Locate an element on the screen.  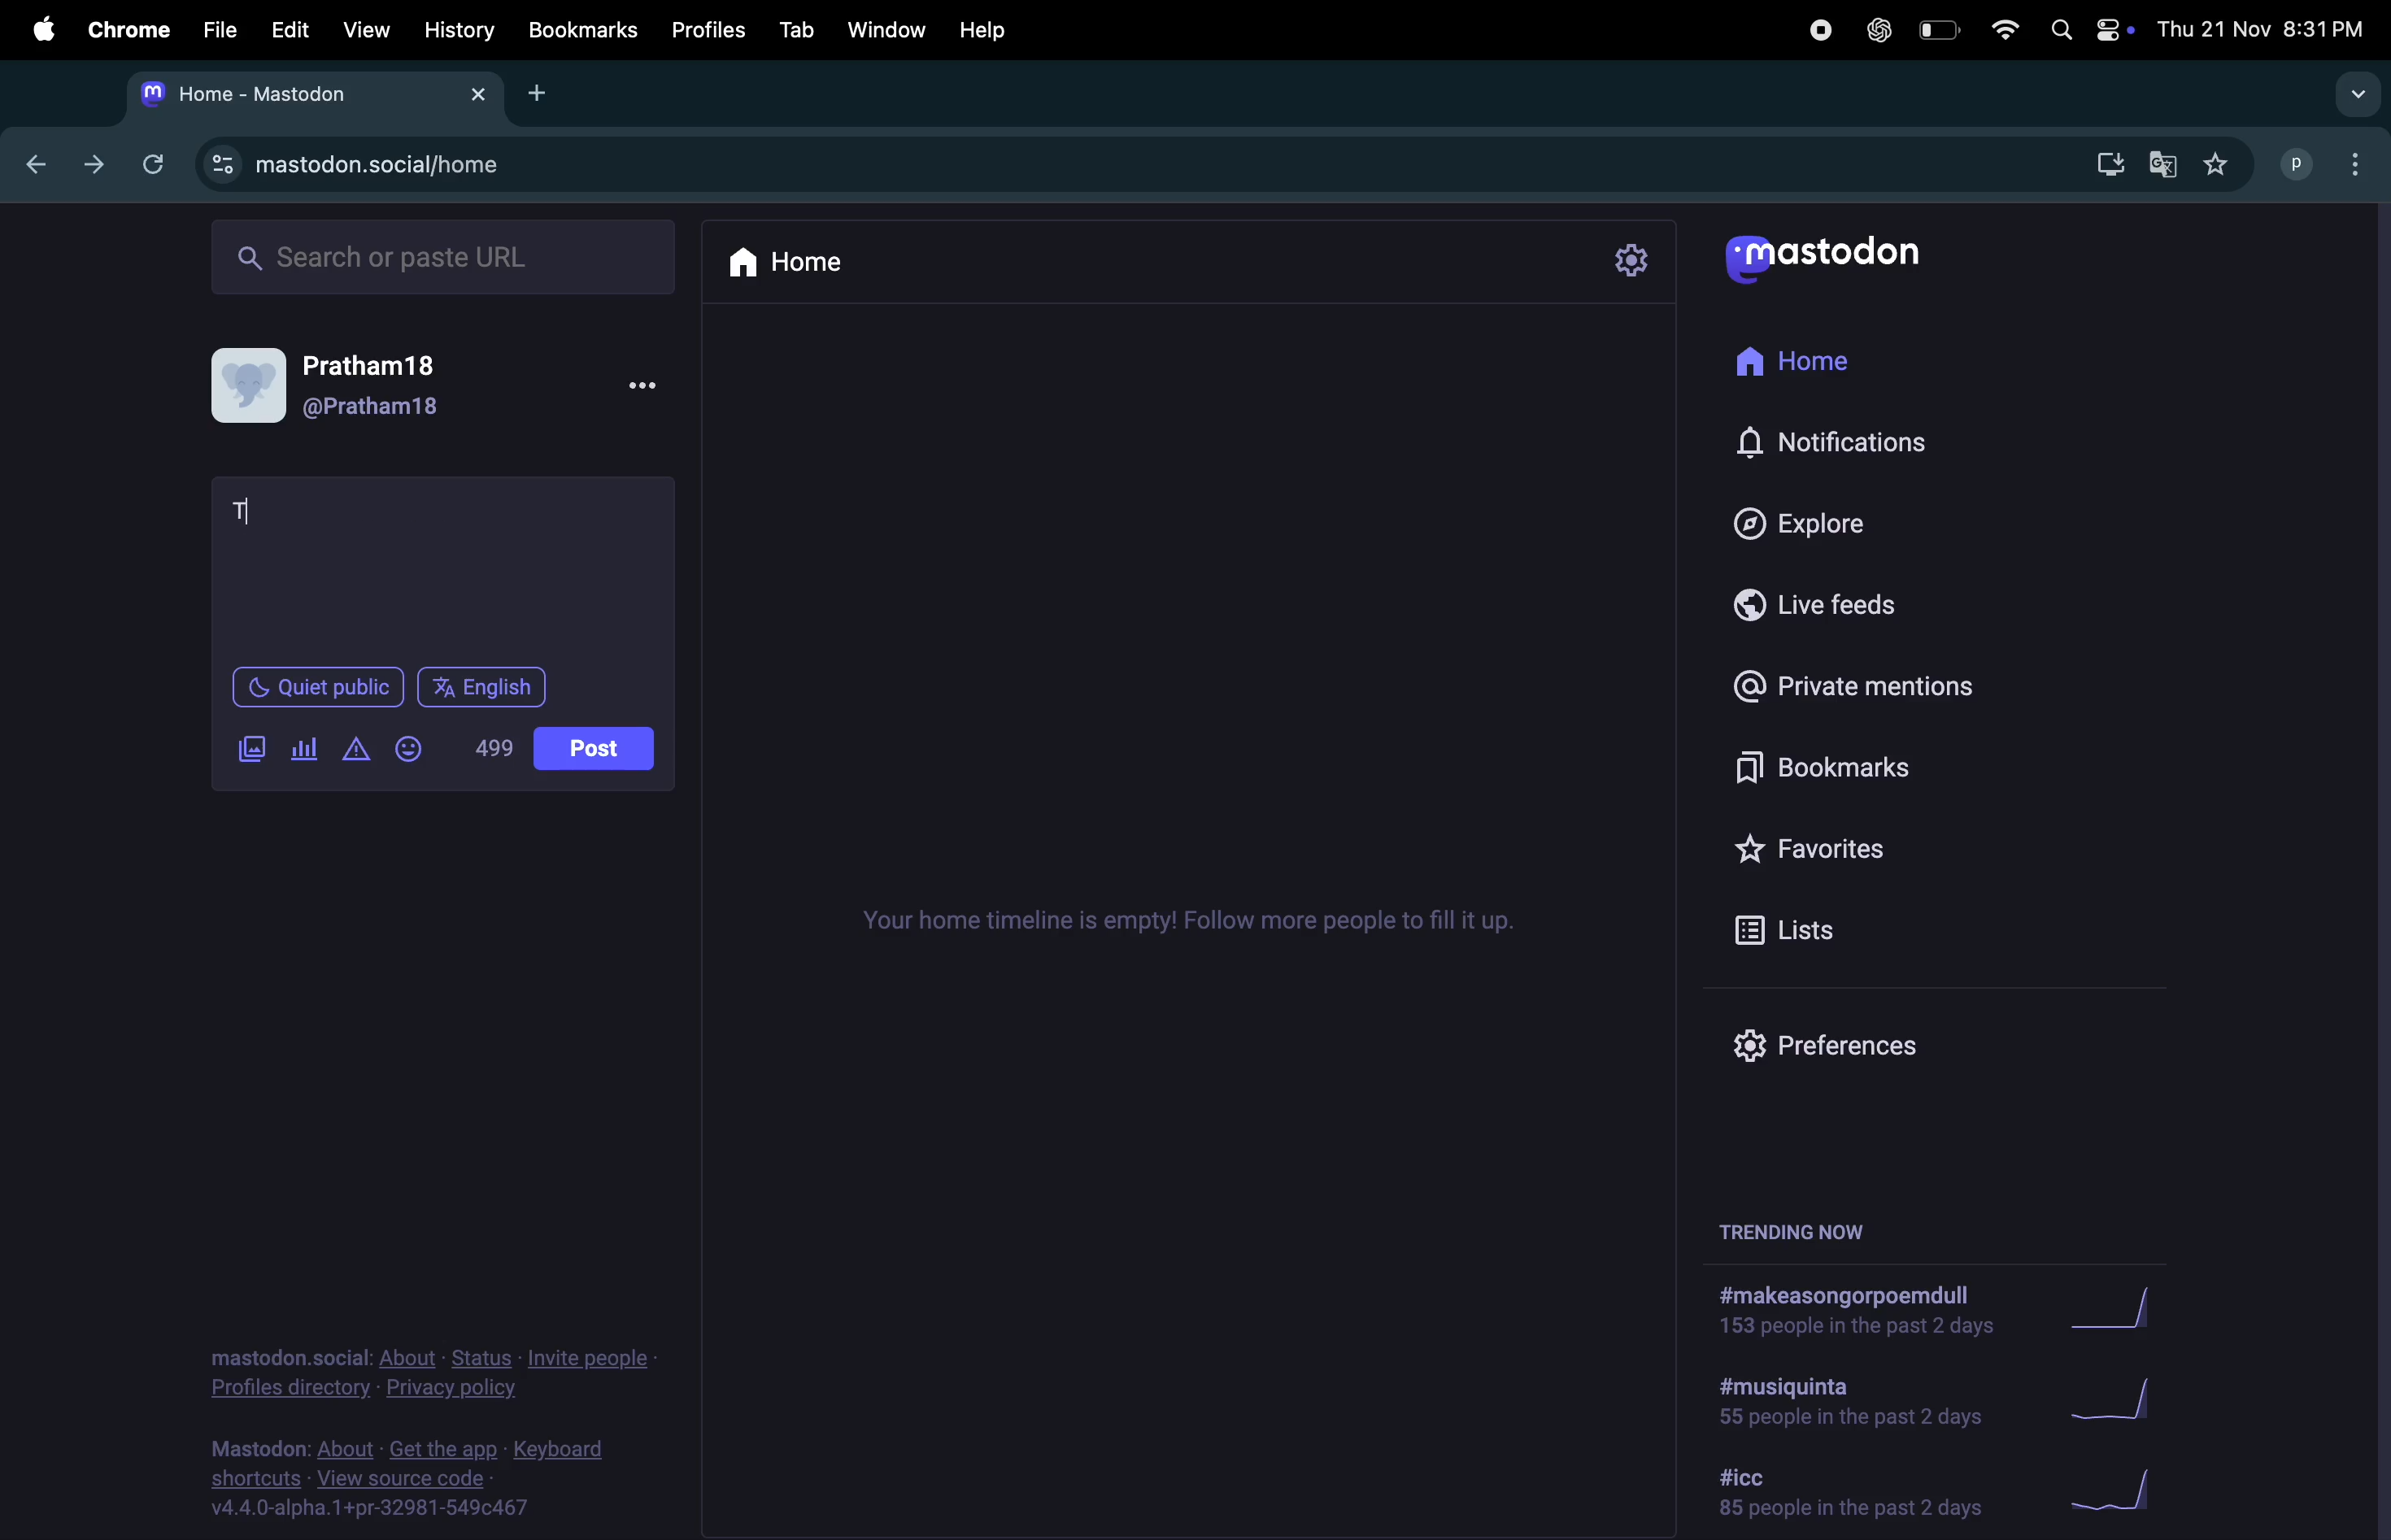
add poll is located at coordinates (304, 747).